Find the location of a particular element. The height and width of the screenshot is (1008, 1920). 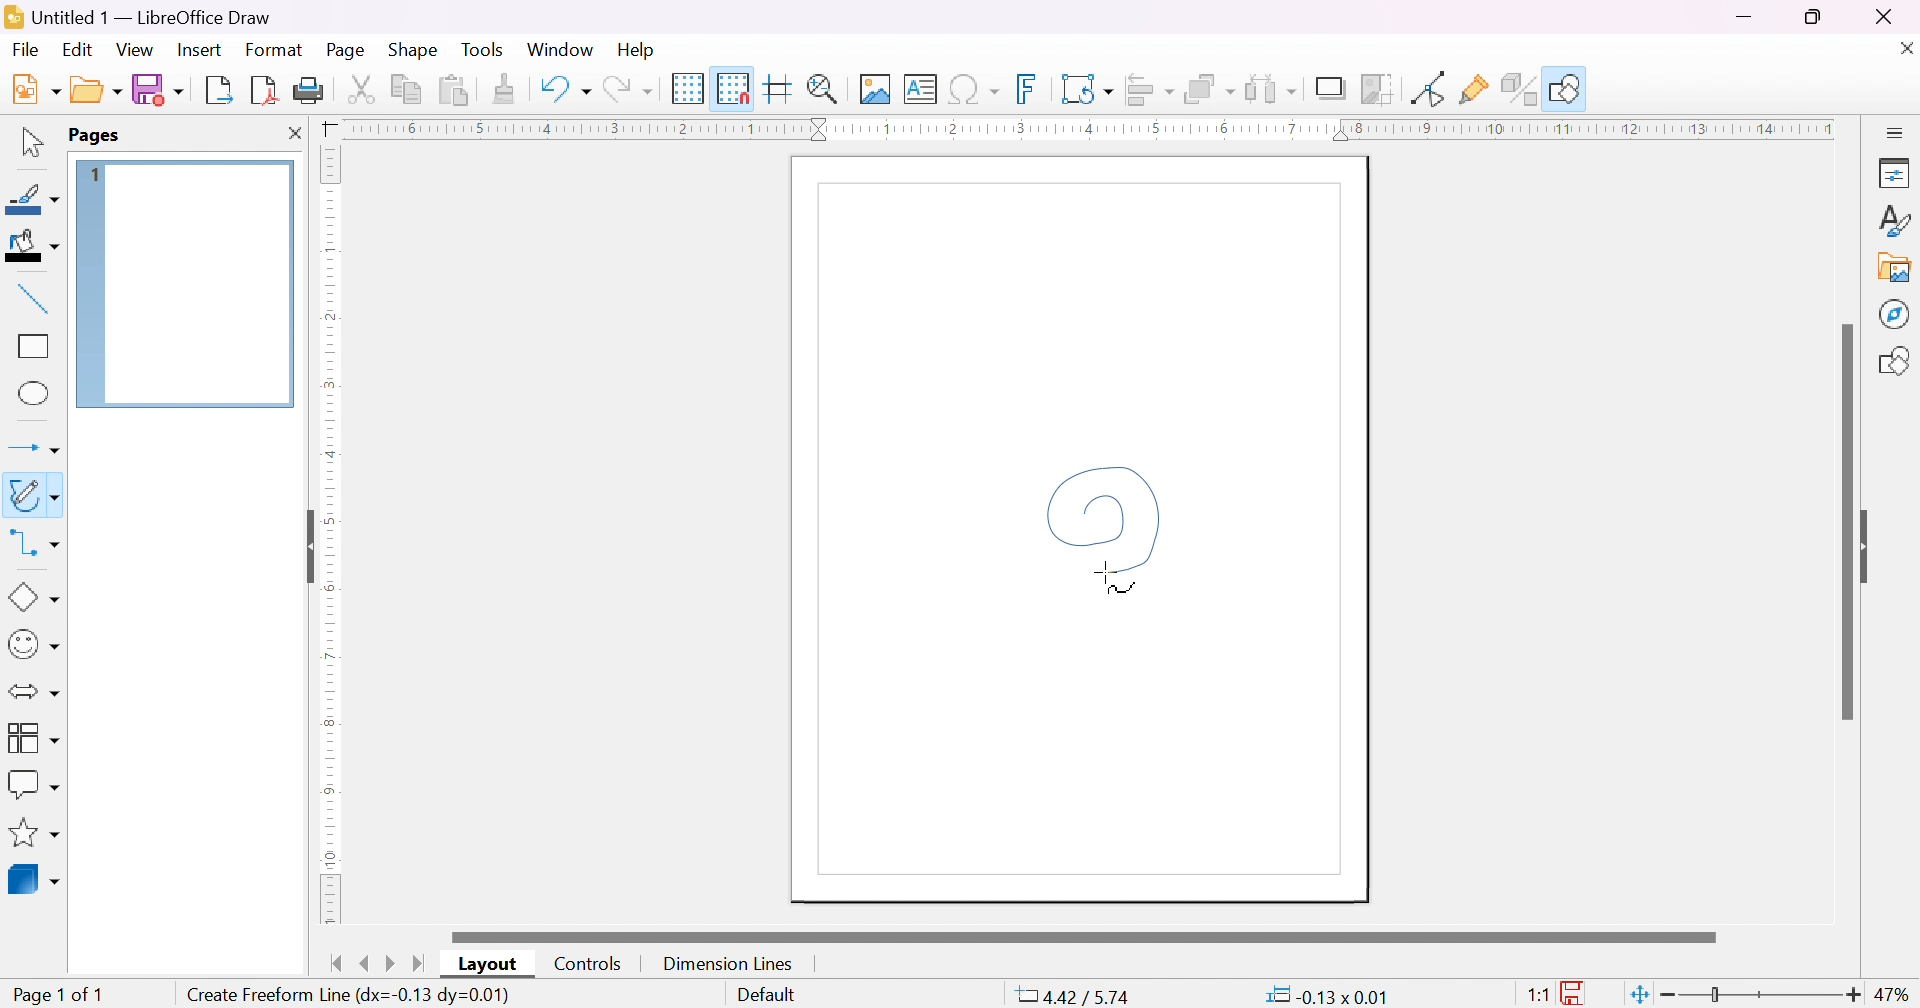

dimension lines is located at coordinates (726, 964).